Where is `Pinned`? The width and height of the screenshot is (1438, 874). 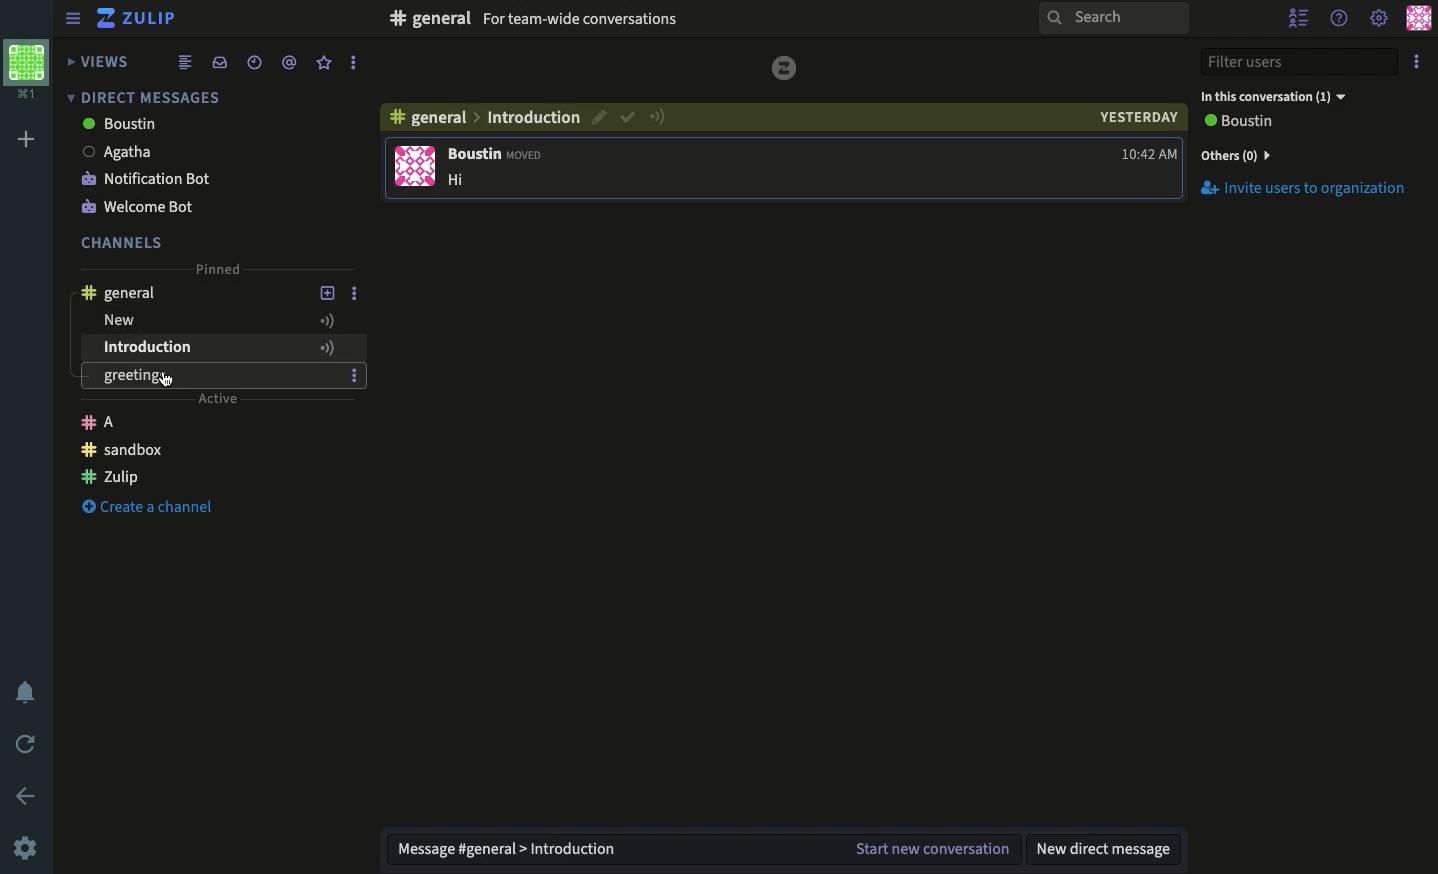
Pinned is located at coordinates (216, 268).